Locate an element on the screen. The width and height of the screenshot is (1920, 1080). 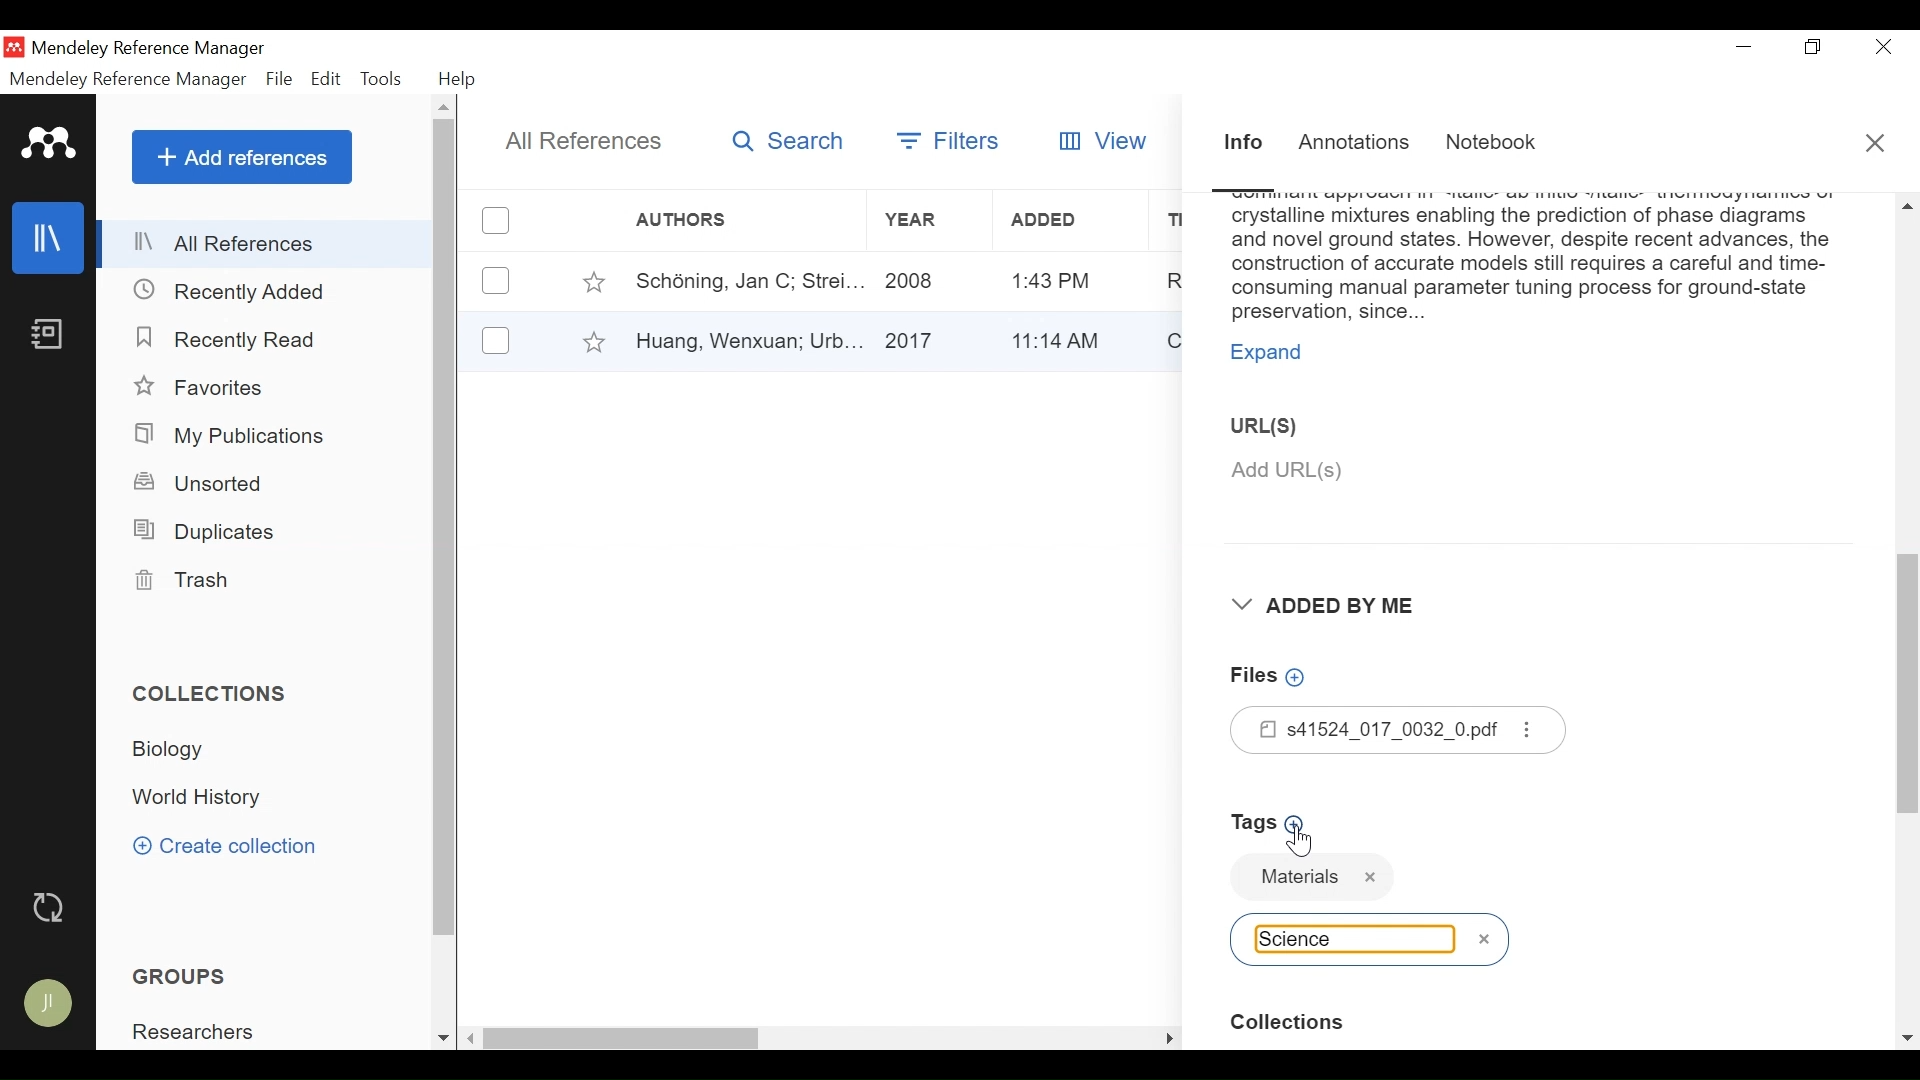
Favorites is located at coordinates (206, 388).